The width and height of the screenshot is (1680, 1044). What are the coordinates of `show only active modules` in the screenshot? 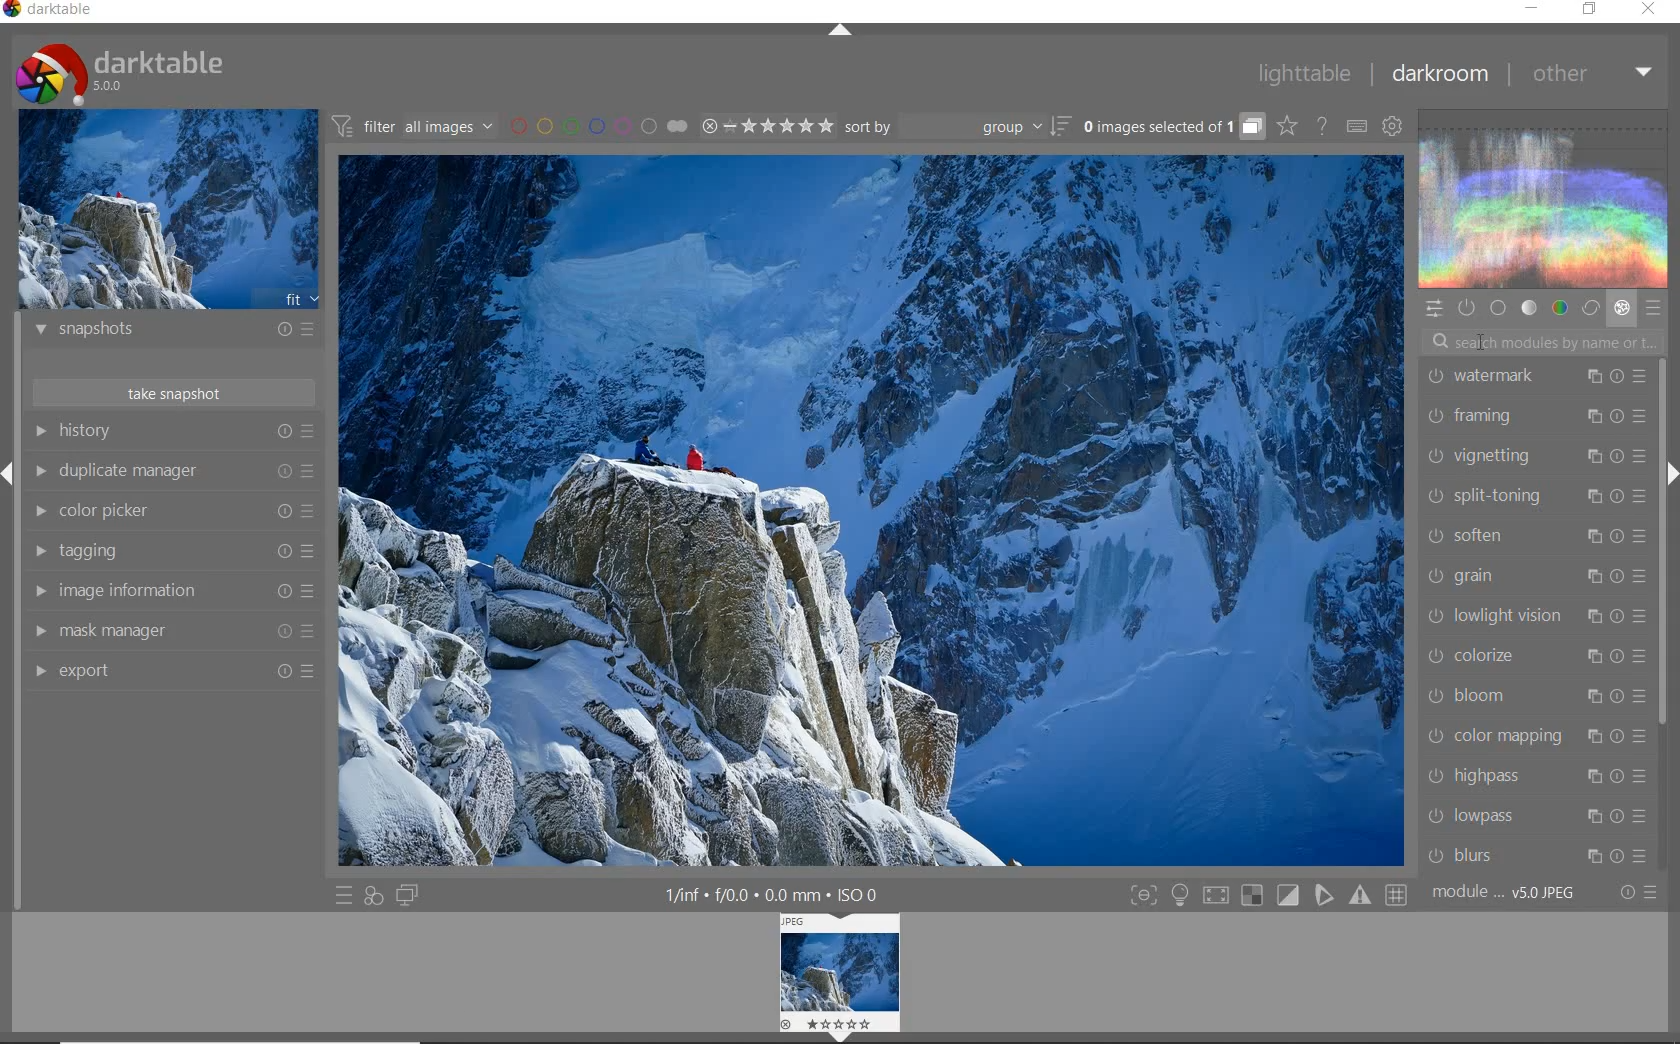 It's located at (1465, 308).